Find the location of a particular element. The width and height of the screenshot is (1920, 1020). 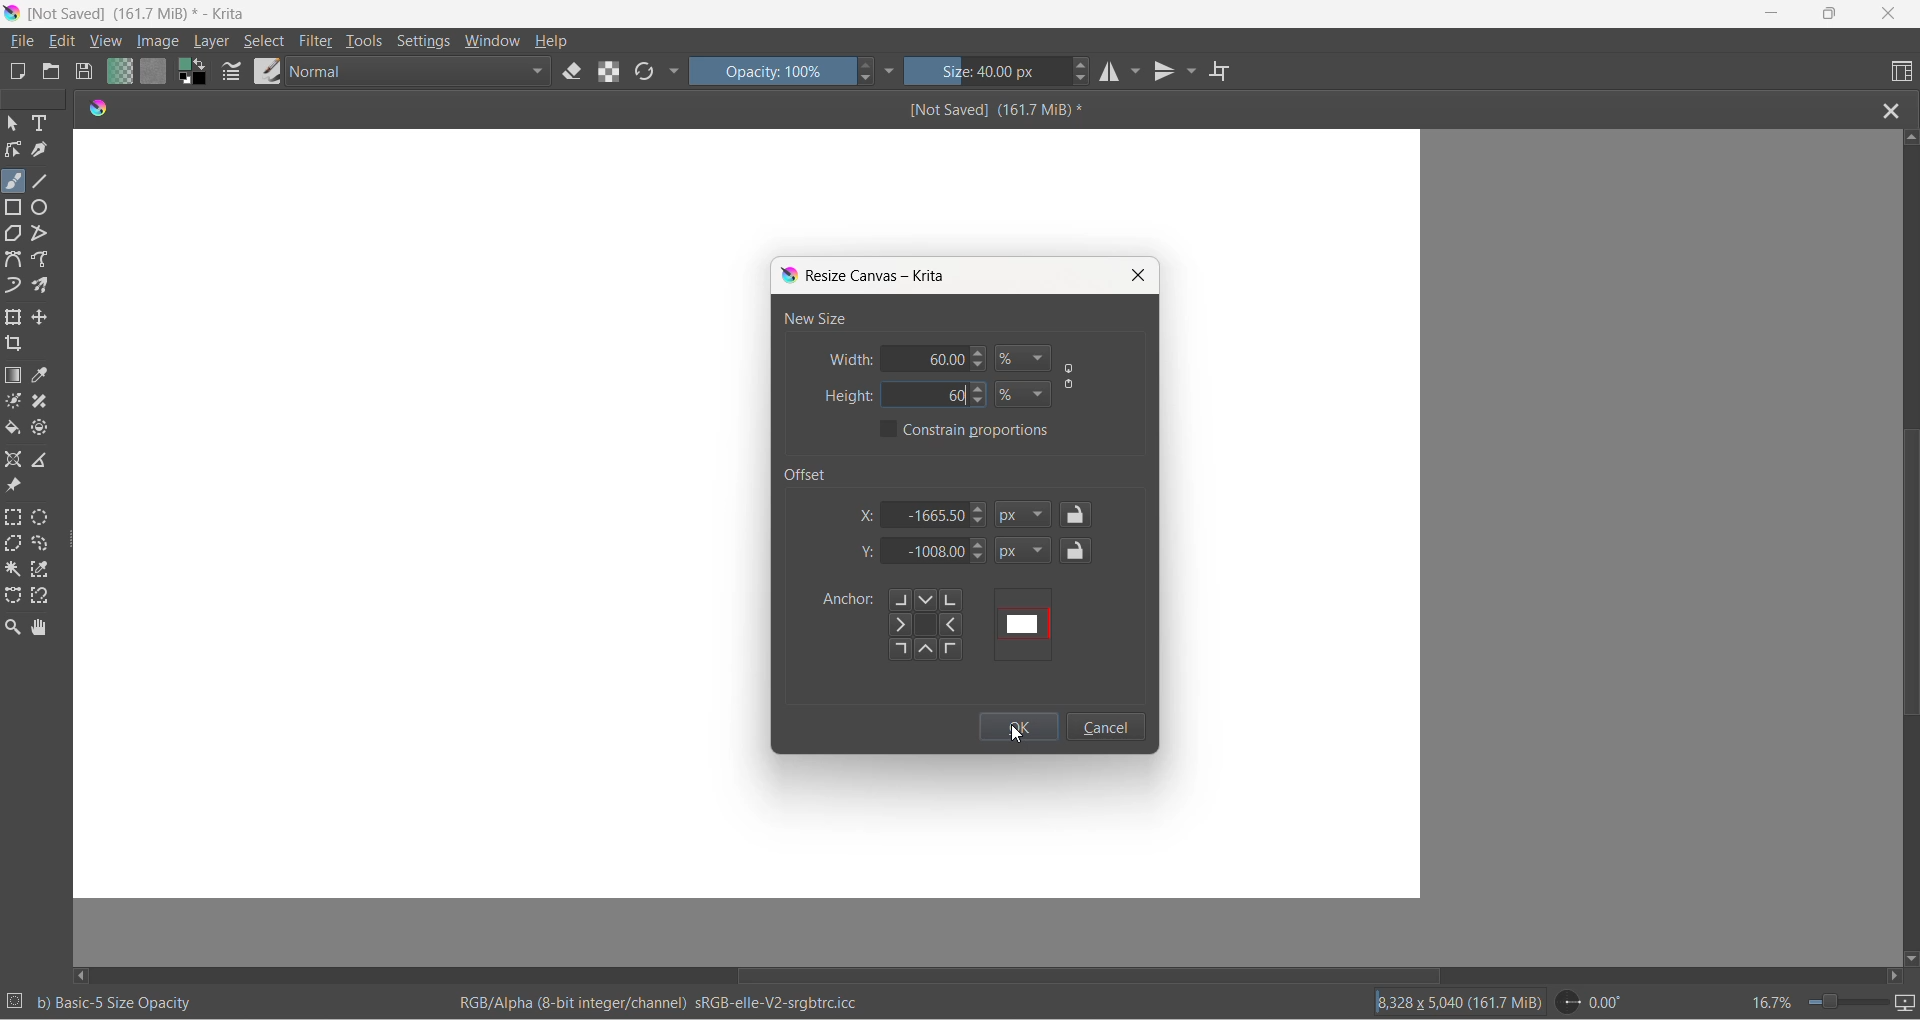

move a layer is located at coordinates (43, 318).